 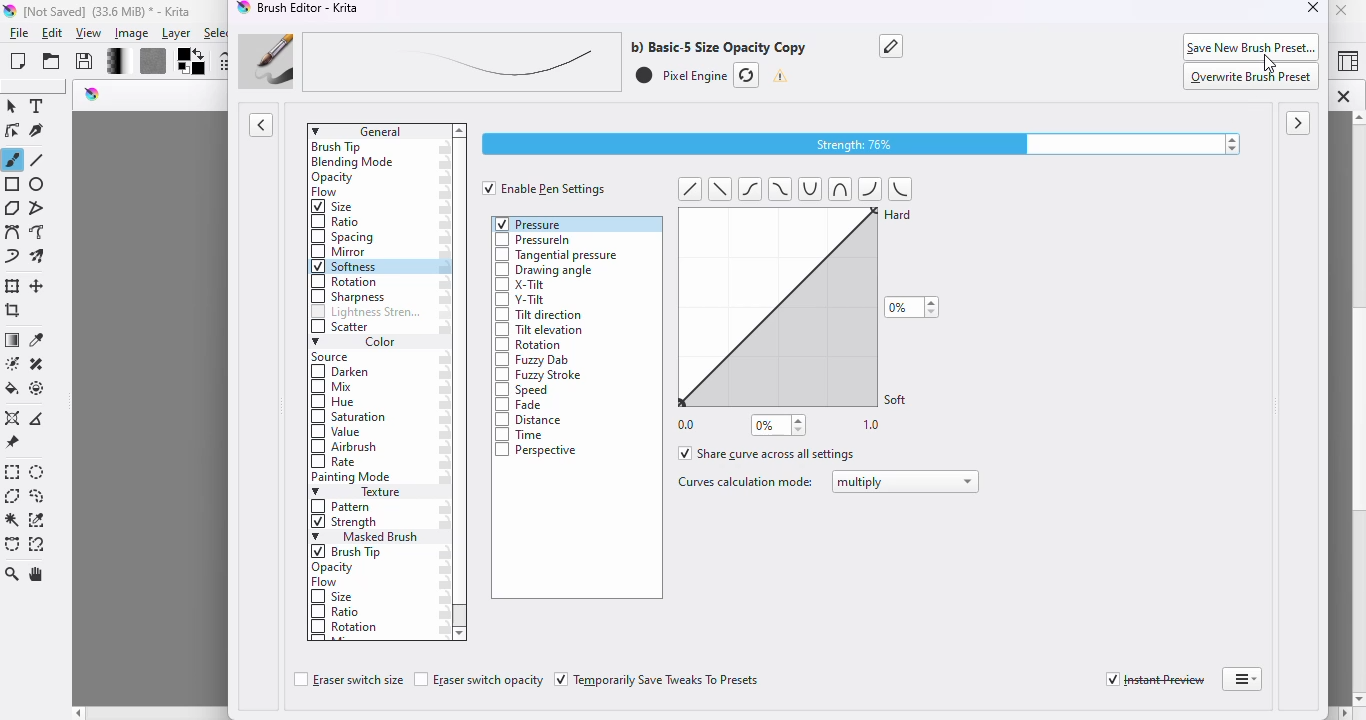 I want to click on rectangle tool, so click(x=12, y=184).